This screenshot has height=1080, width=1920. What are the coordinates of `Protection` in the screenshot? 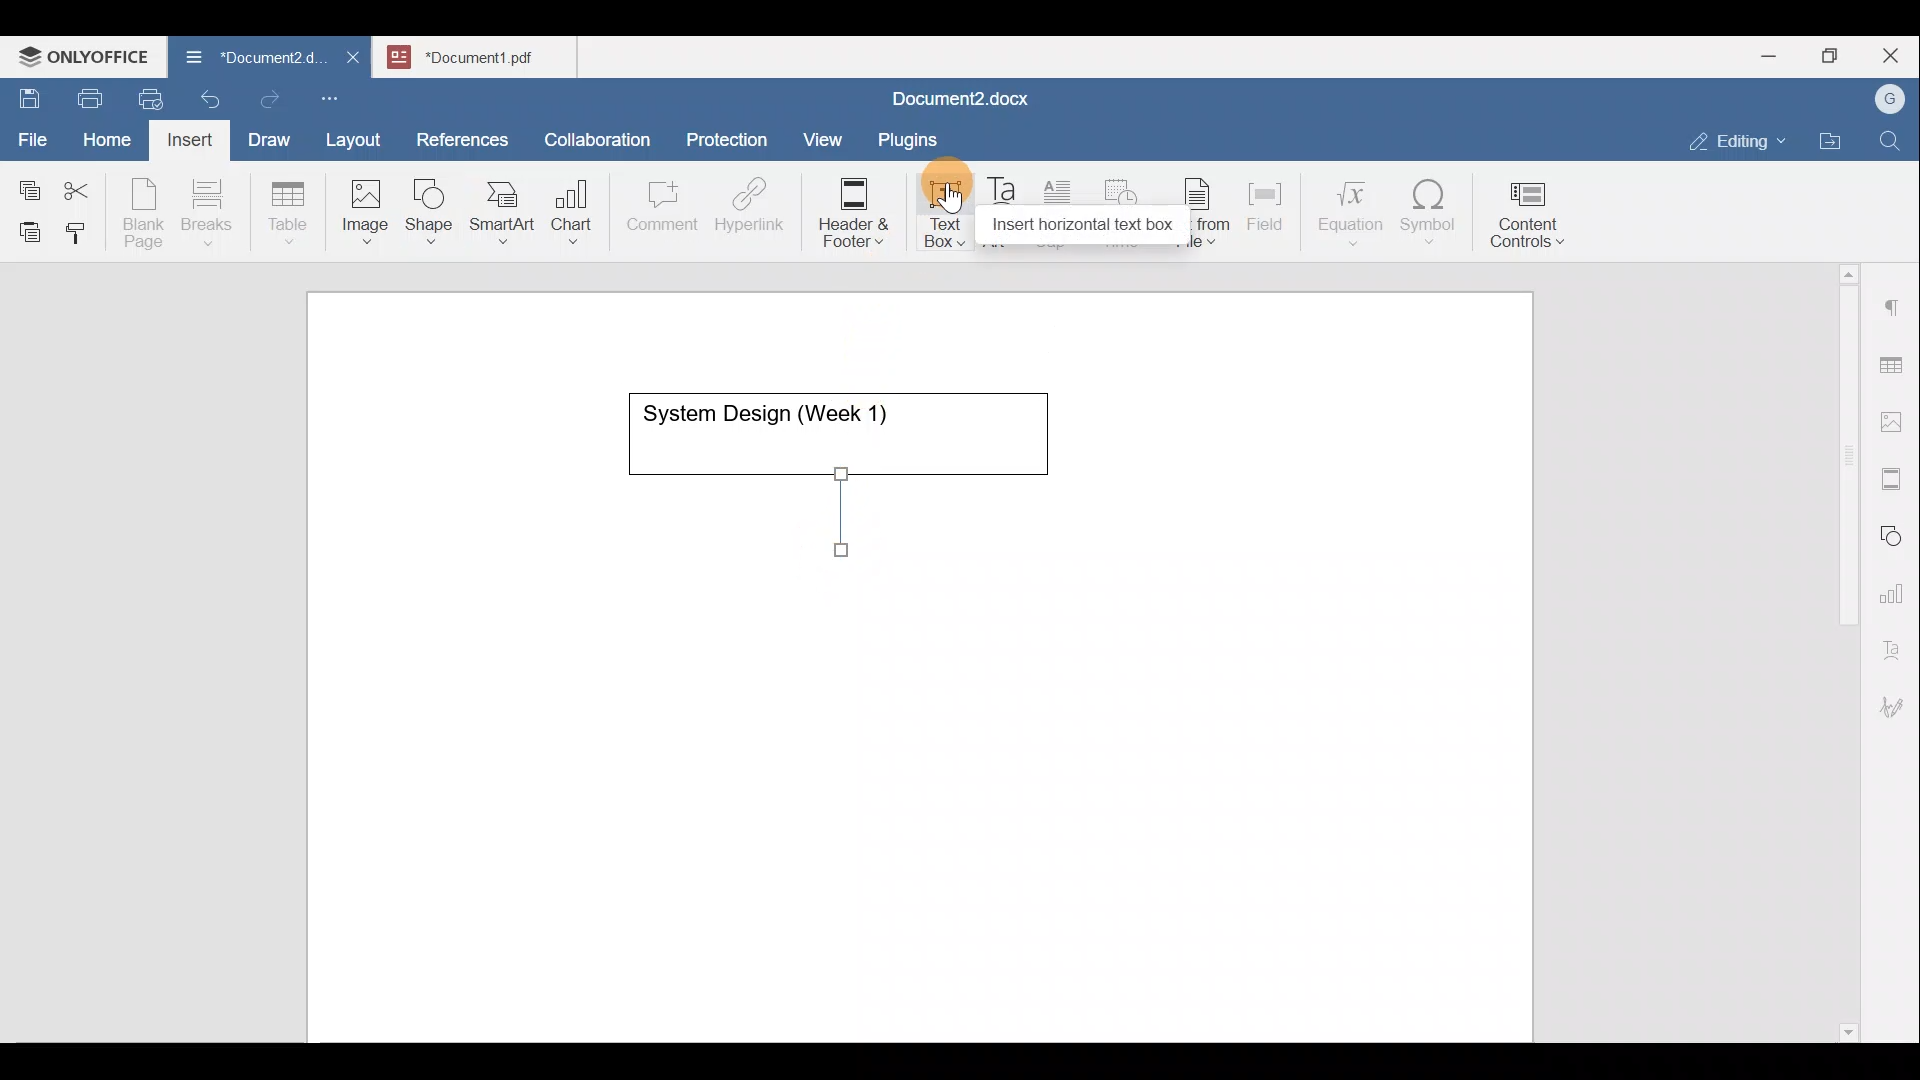 It's located at (733, 137).